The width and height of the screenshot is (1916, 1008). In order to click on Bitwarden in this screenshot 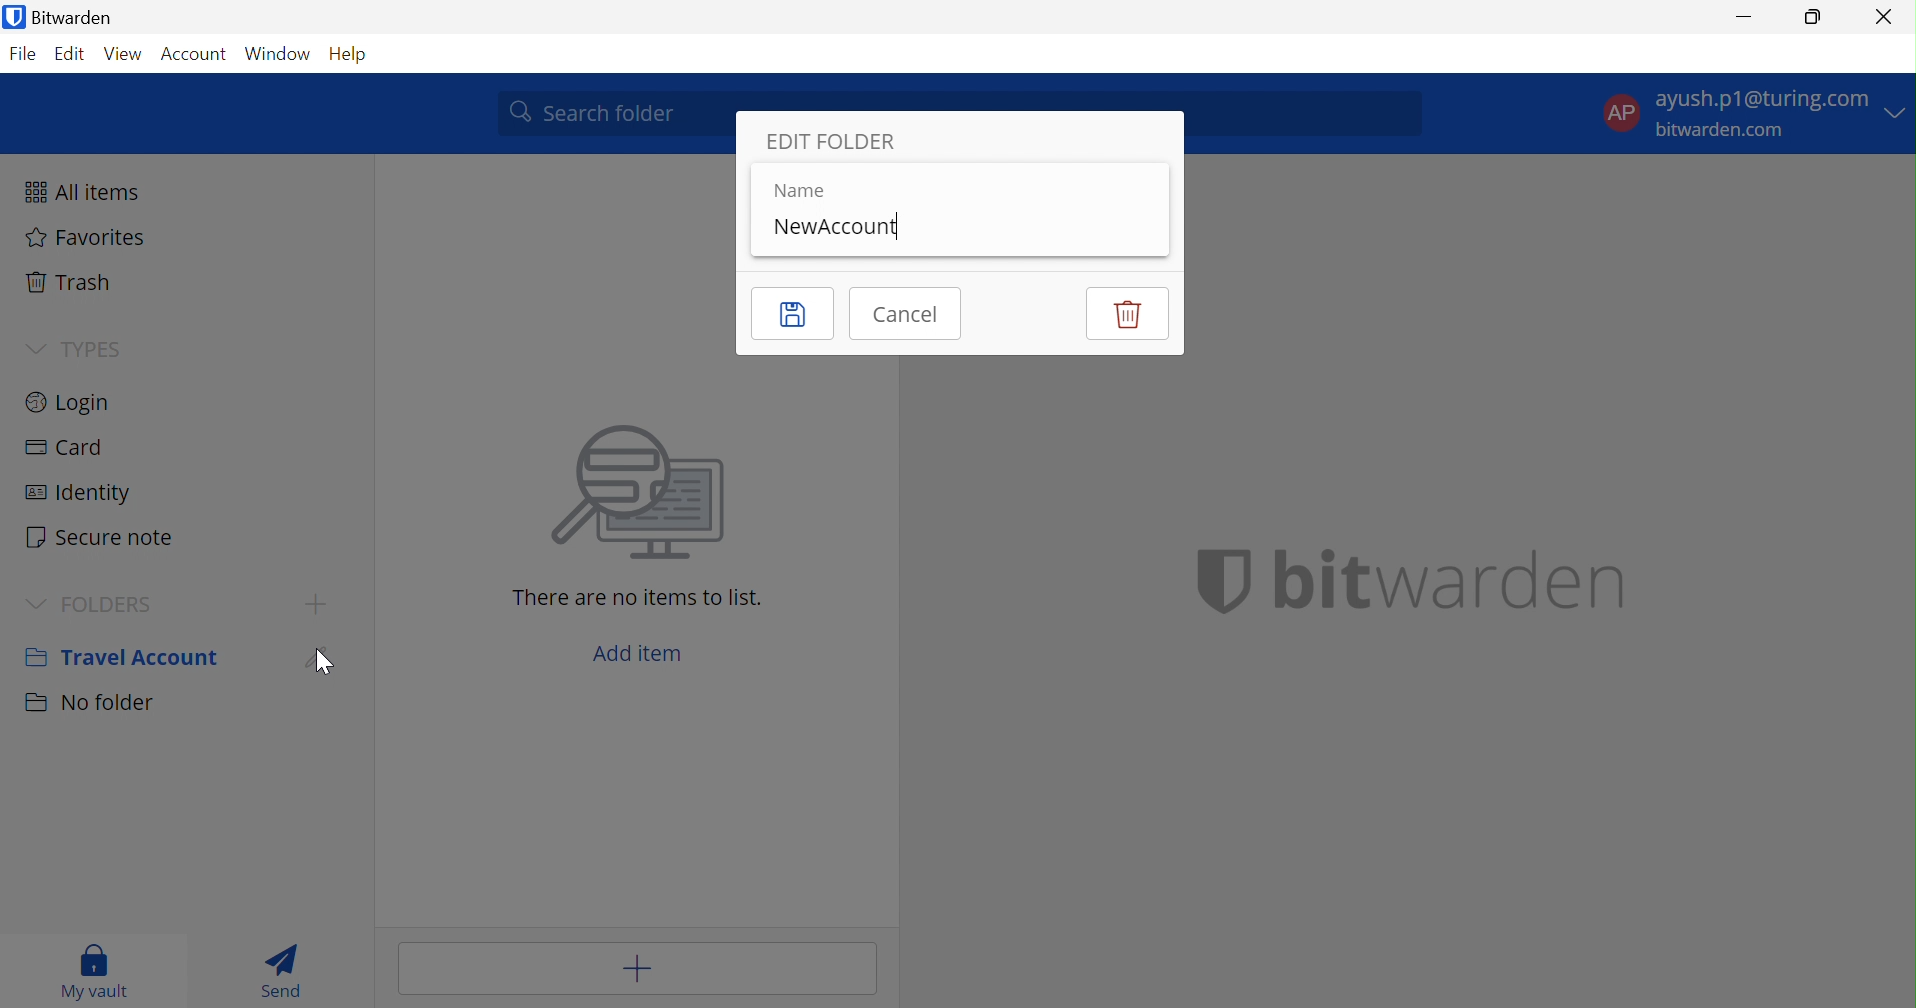, I will do `click(64, 18)`.